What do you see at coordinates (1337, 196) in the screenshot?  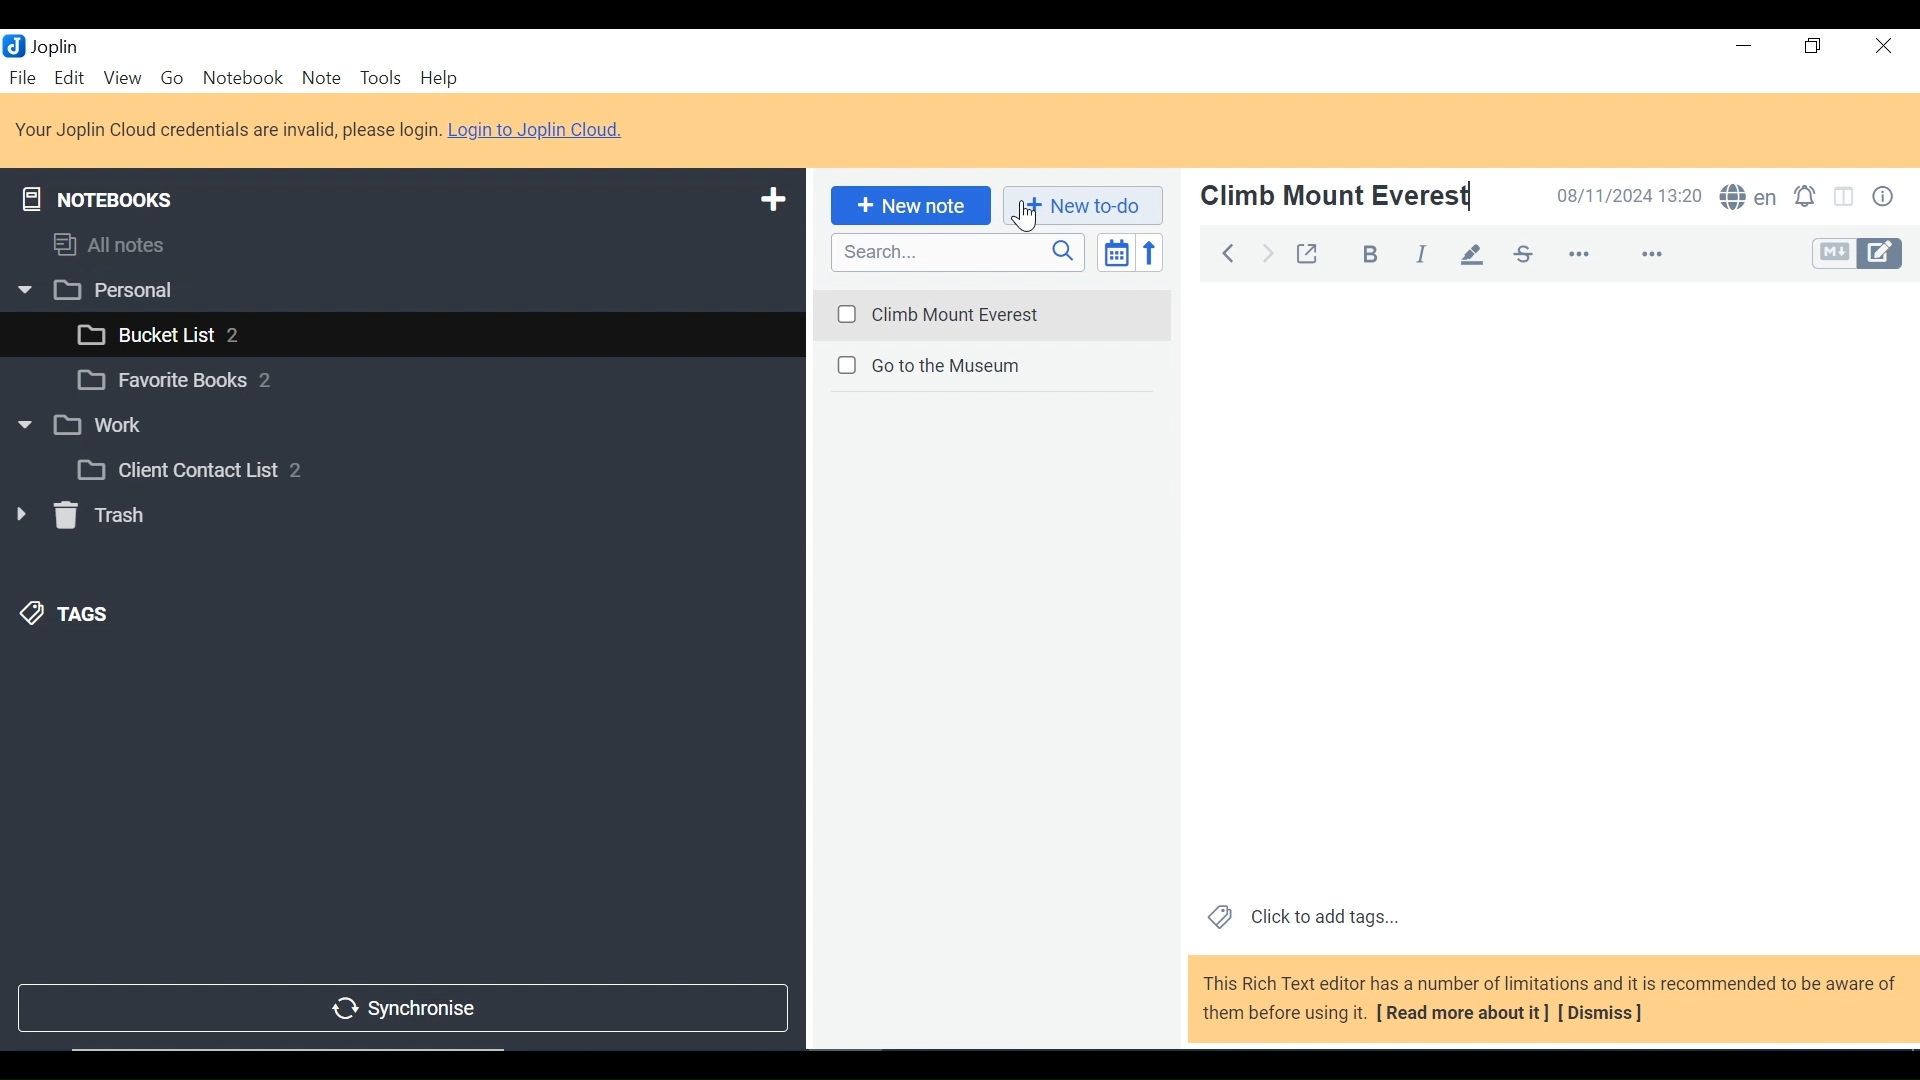 I see `Note Name` at bounding box center [1337, 196].